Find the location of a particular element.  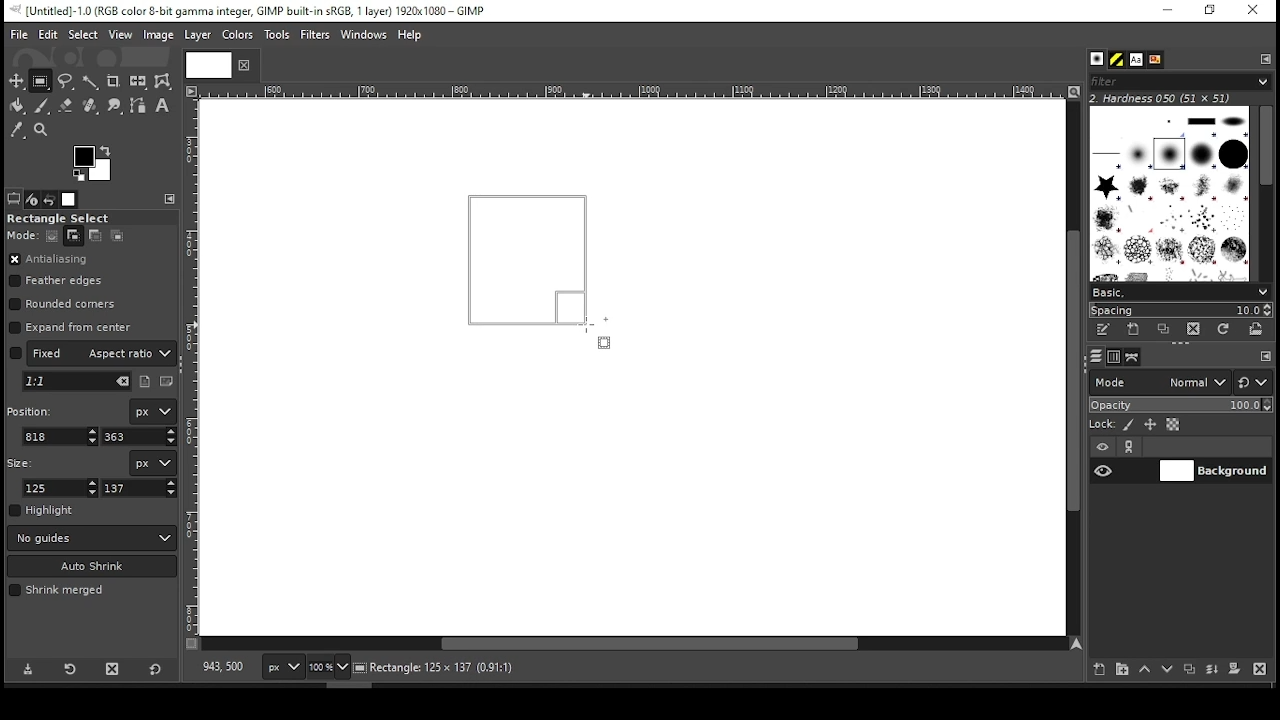

delete tool preset is located at coordinates (118, 668).